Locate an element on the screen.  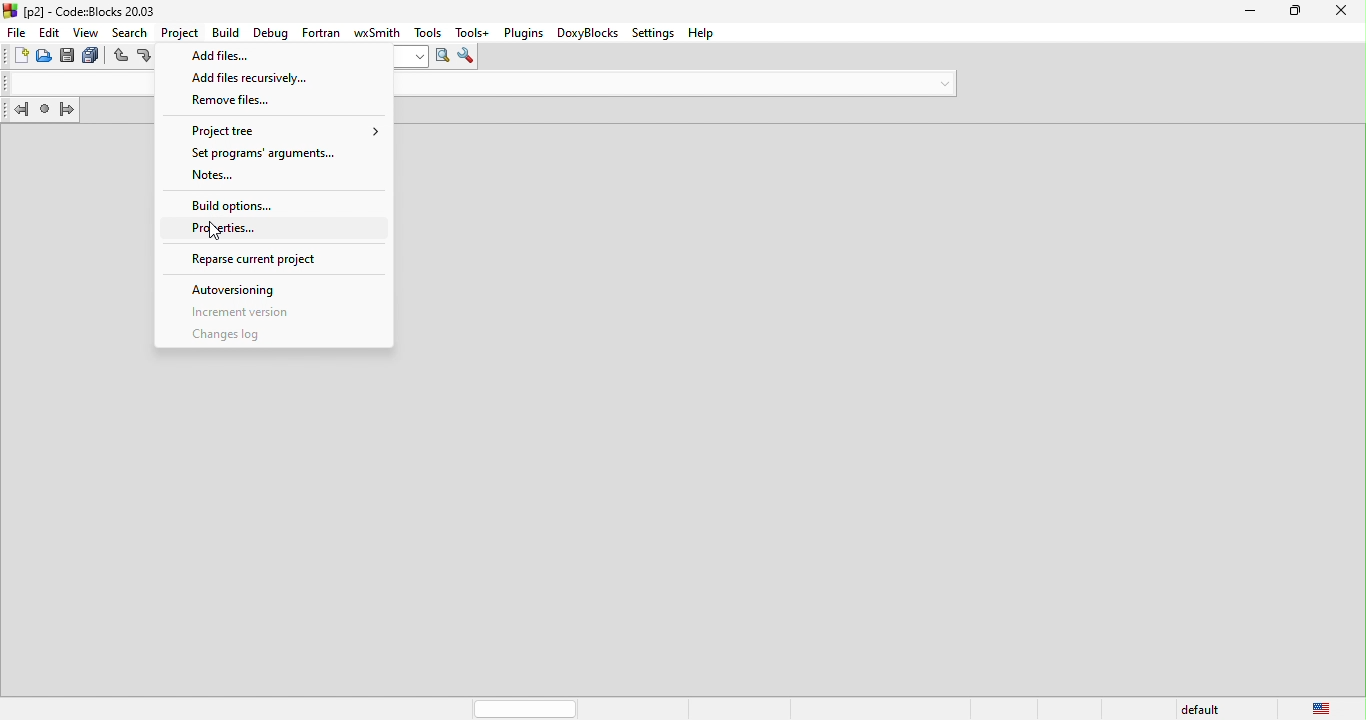
title is located at coordinates (84, 10).